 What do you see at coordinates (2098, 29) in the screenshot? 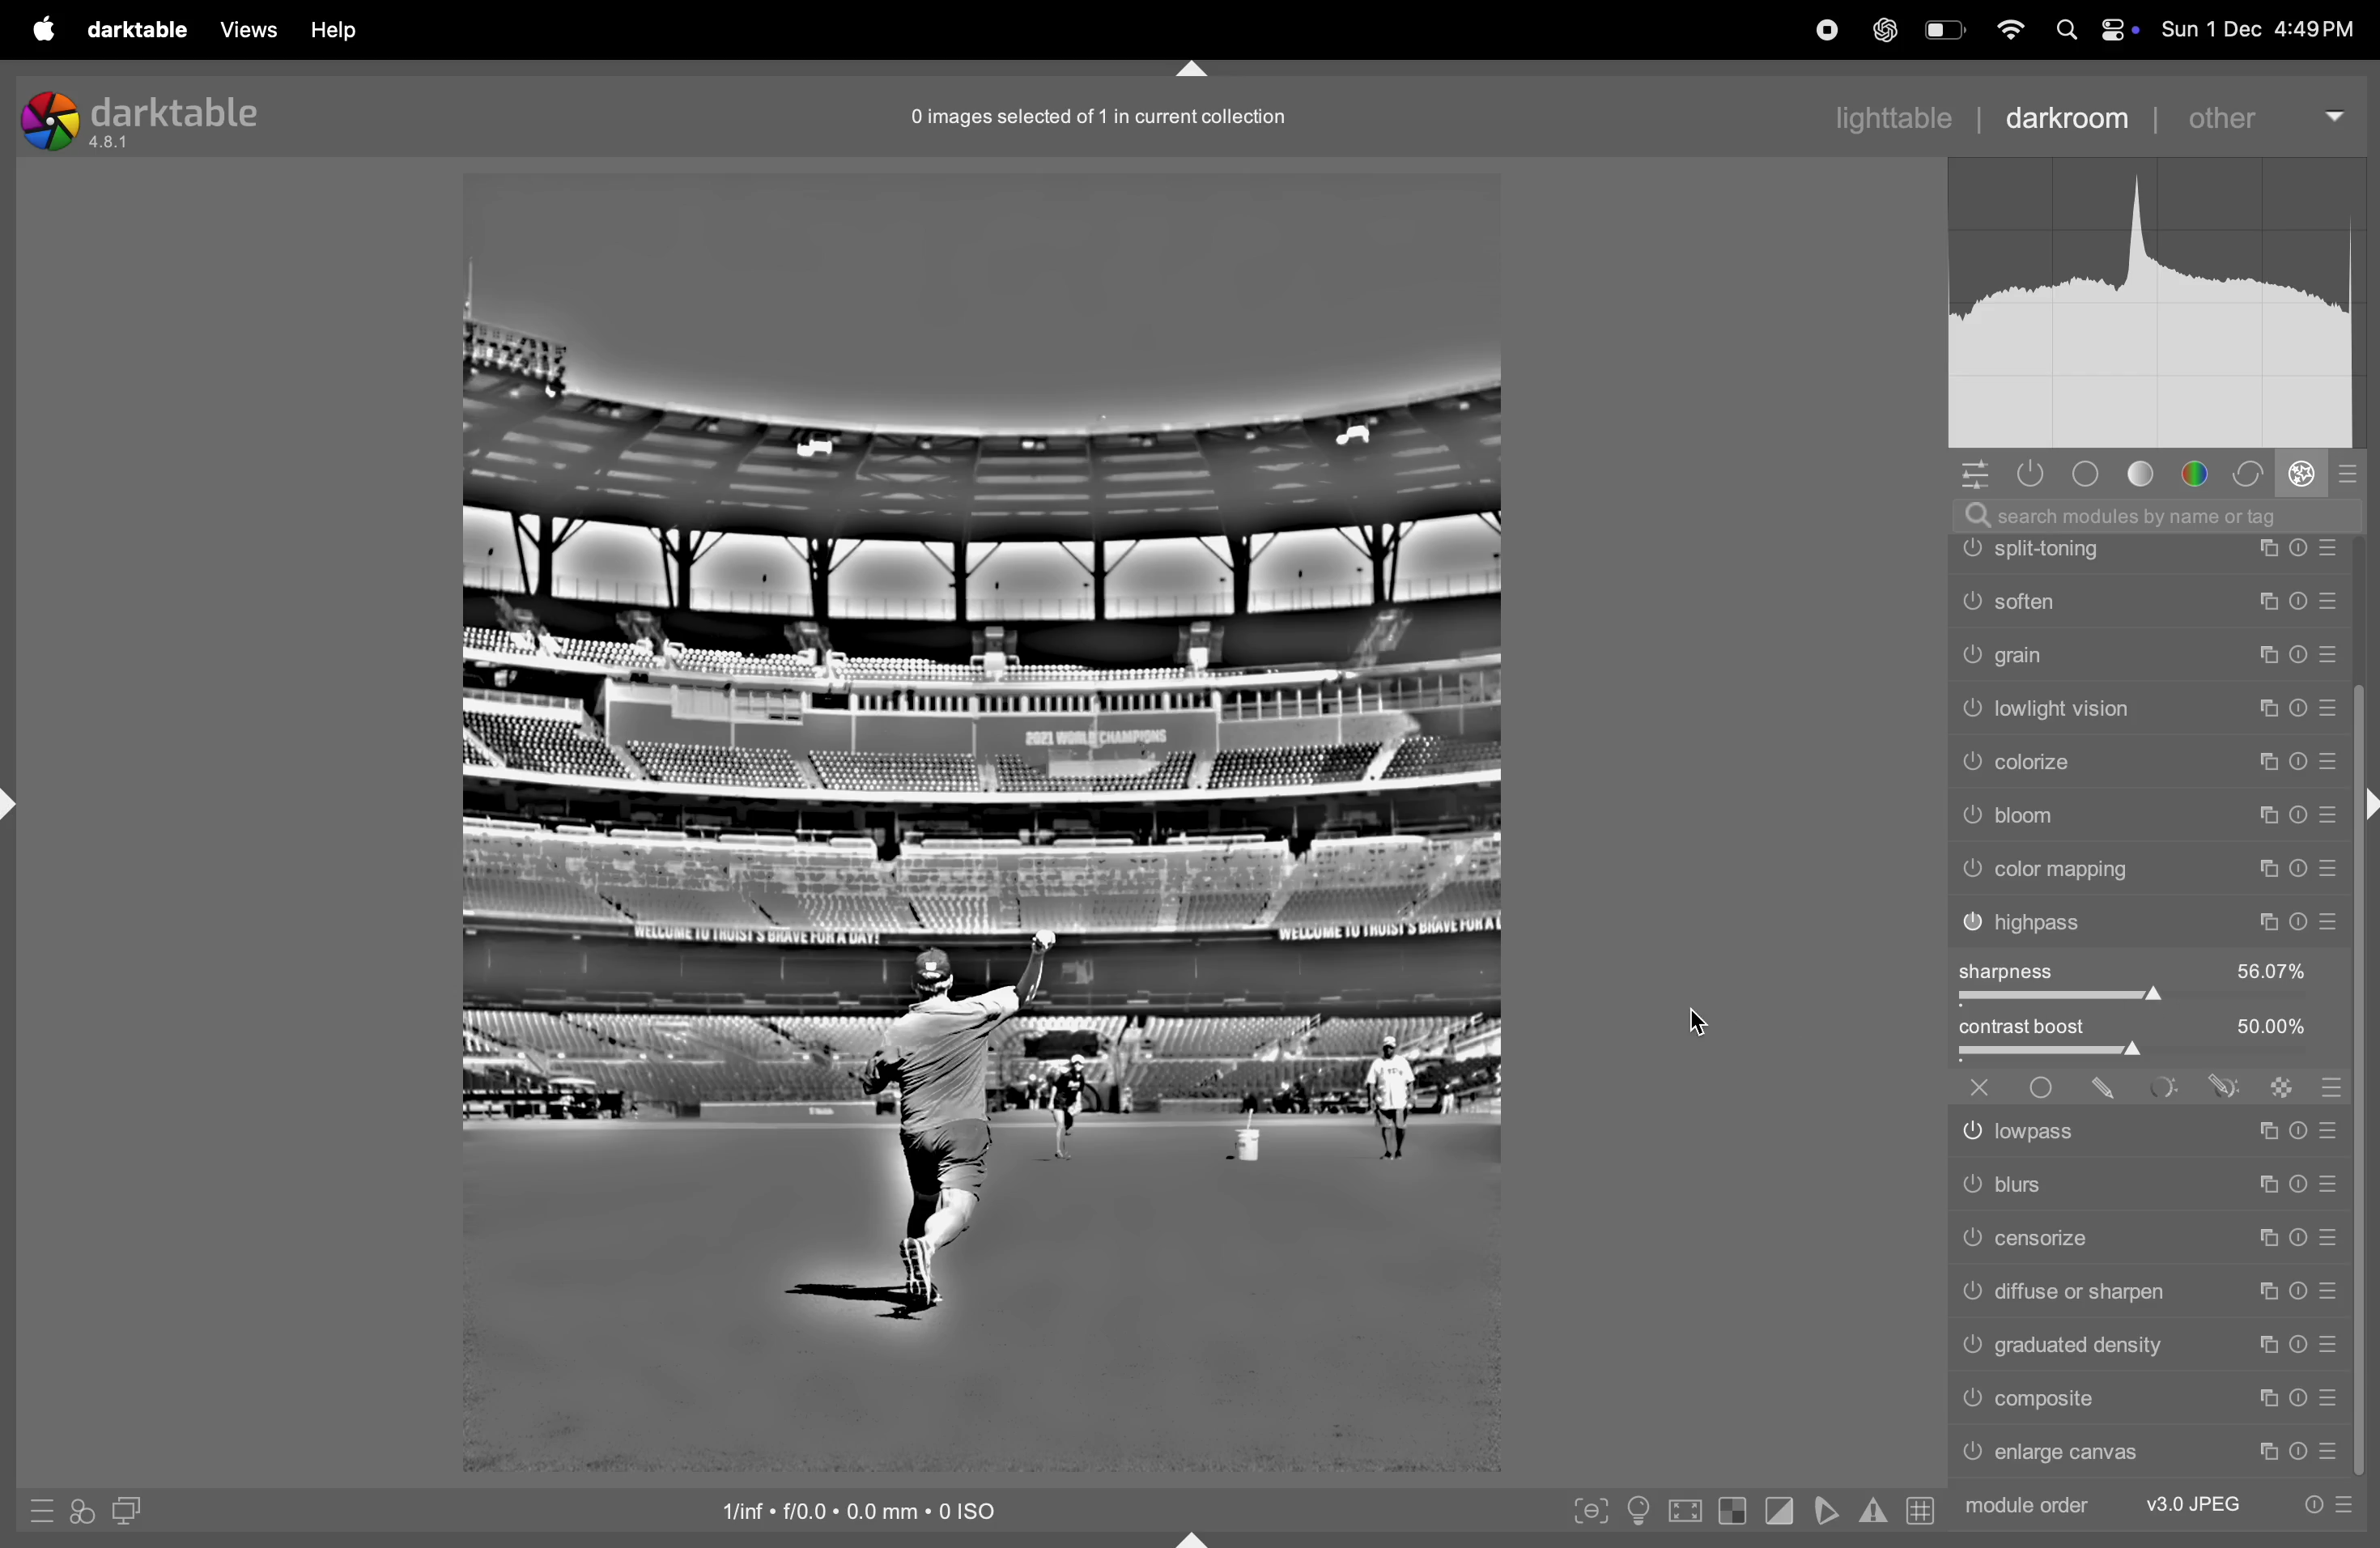
I see `apple widgets` at bounding box center [2098, 29].